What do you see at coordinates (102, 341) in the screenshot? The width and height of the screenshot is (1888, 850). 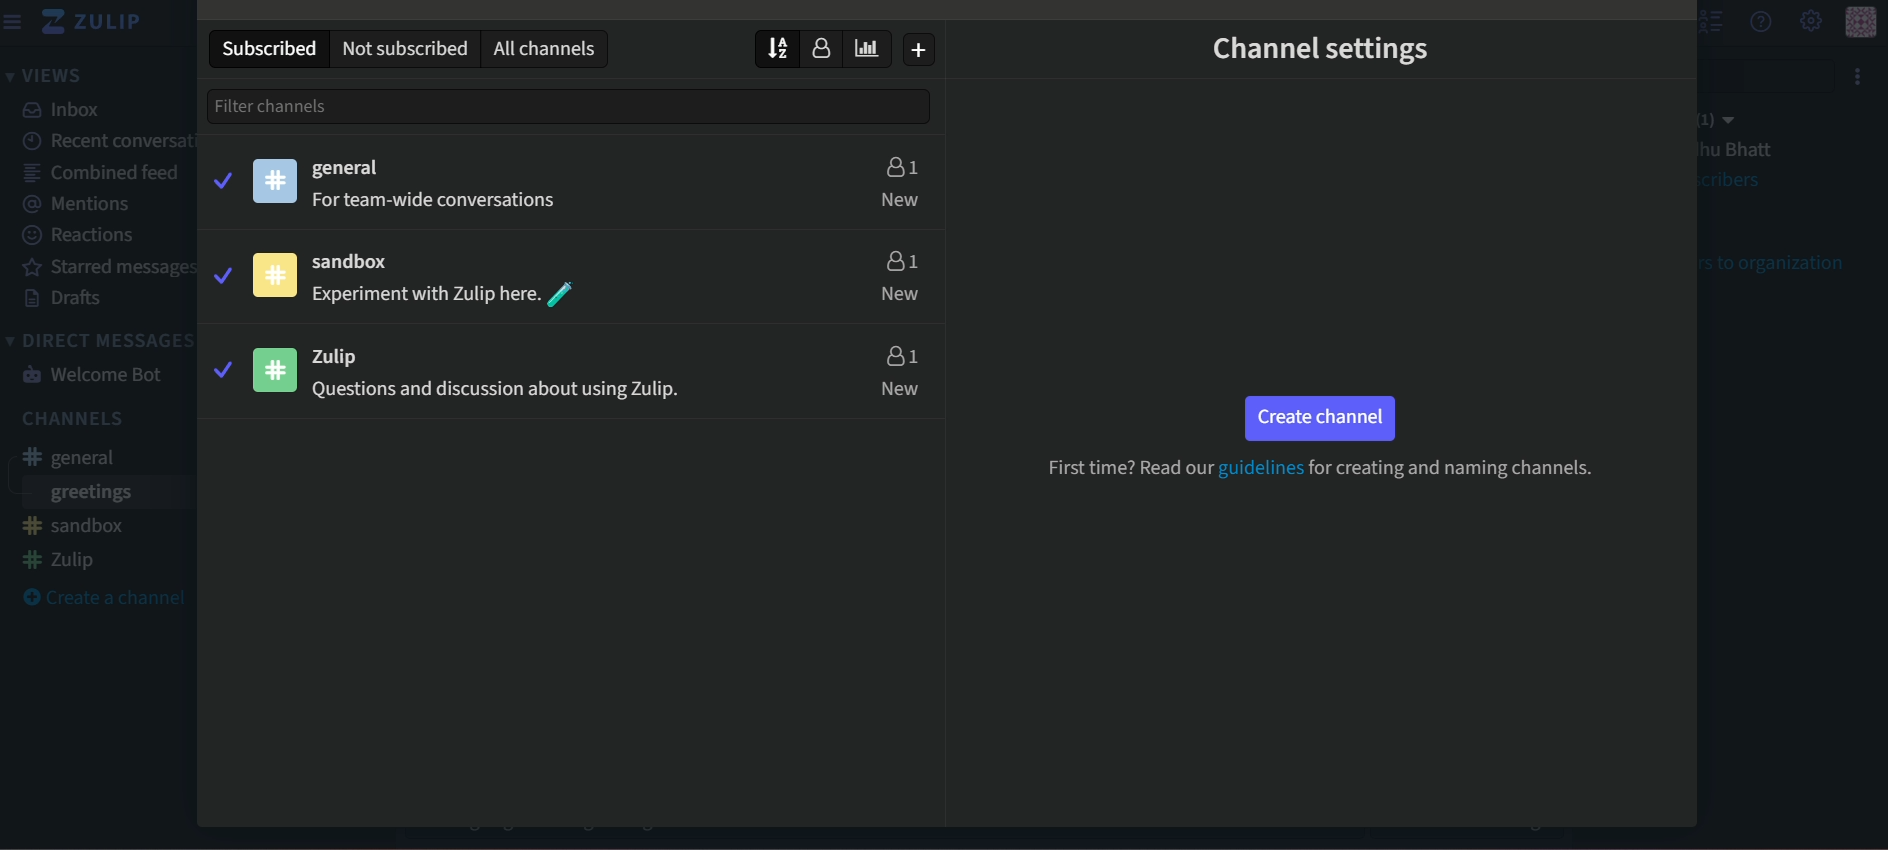 I see `direct messages` at bounding box center [102, 341].